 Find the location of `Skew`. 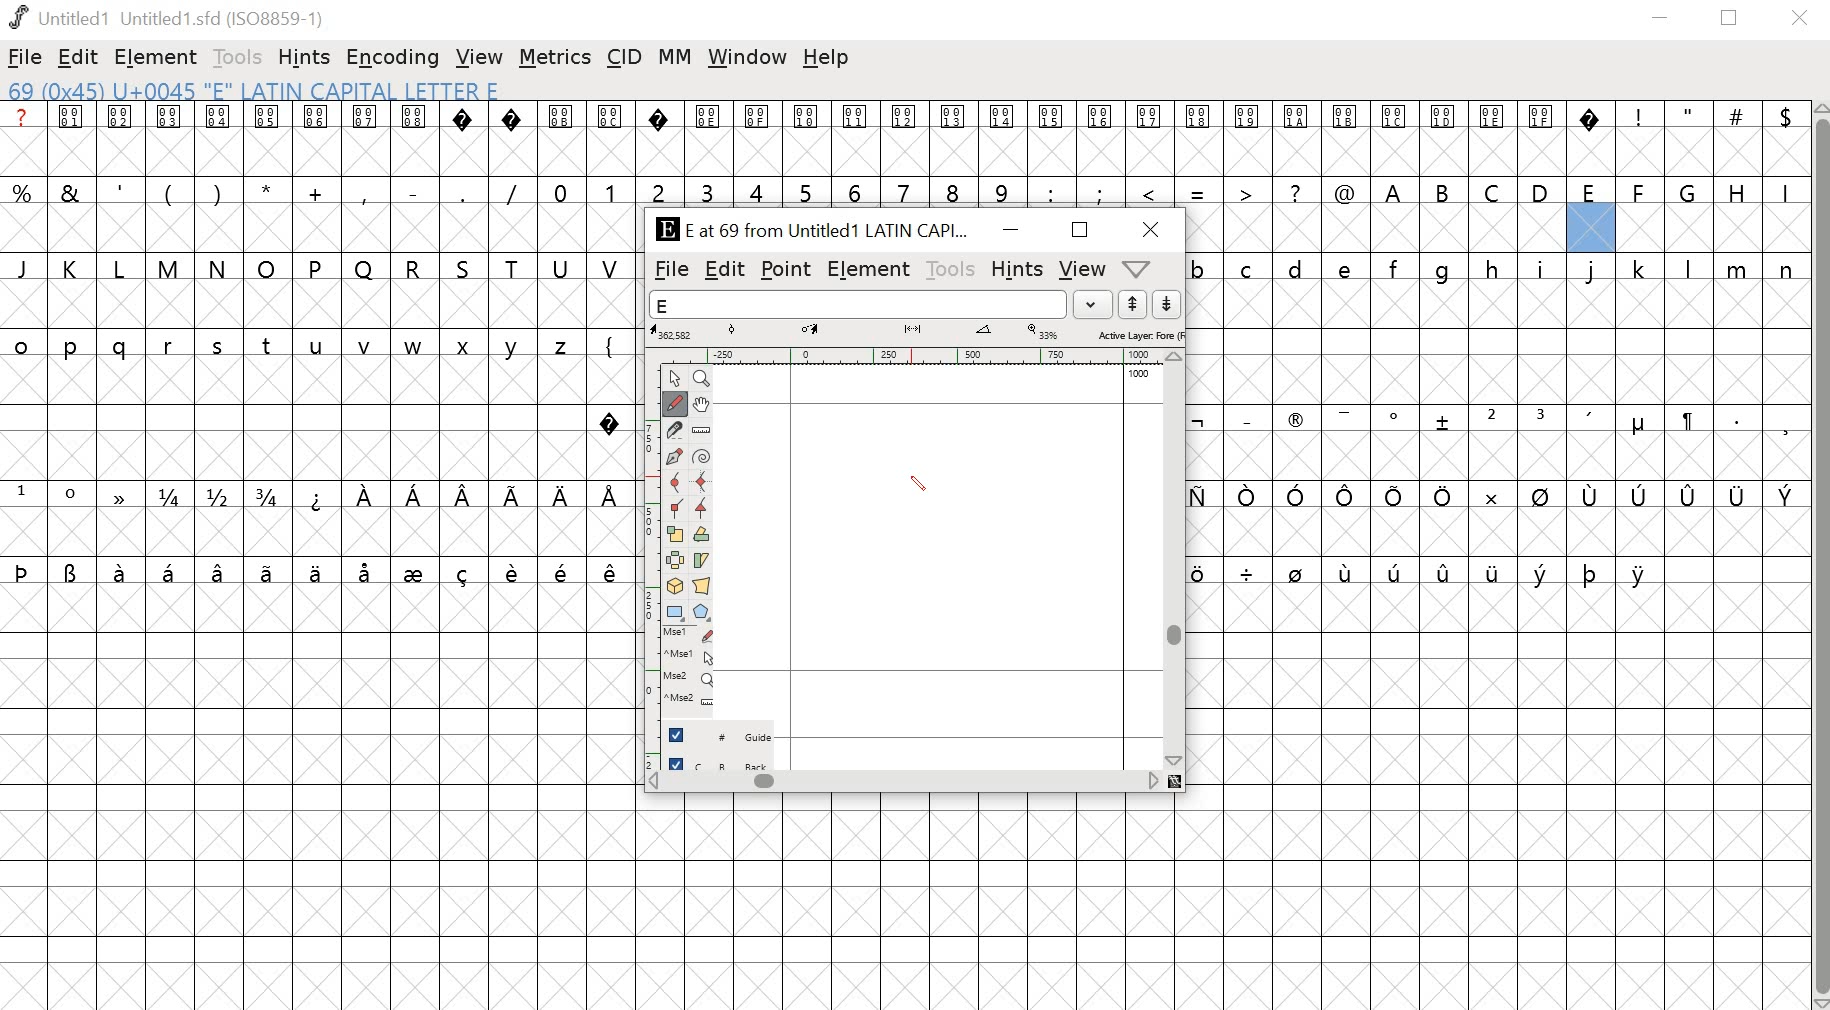

Skew is located at coordinates (704, 560).